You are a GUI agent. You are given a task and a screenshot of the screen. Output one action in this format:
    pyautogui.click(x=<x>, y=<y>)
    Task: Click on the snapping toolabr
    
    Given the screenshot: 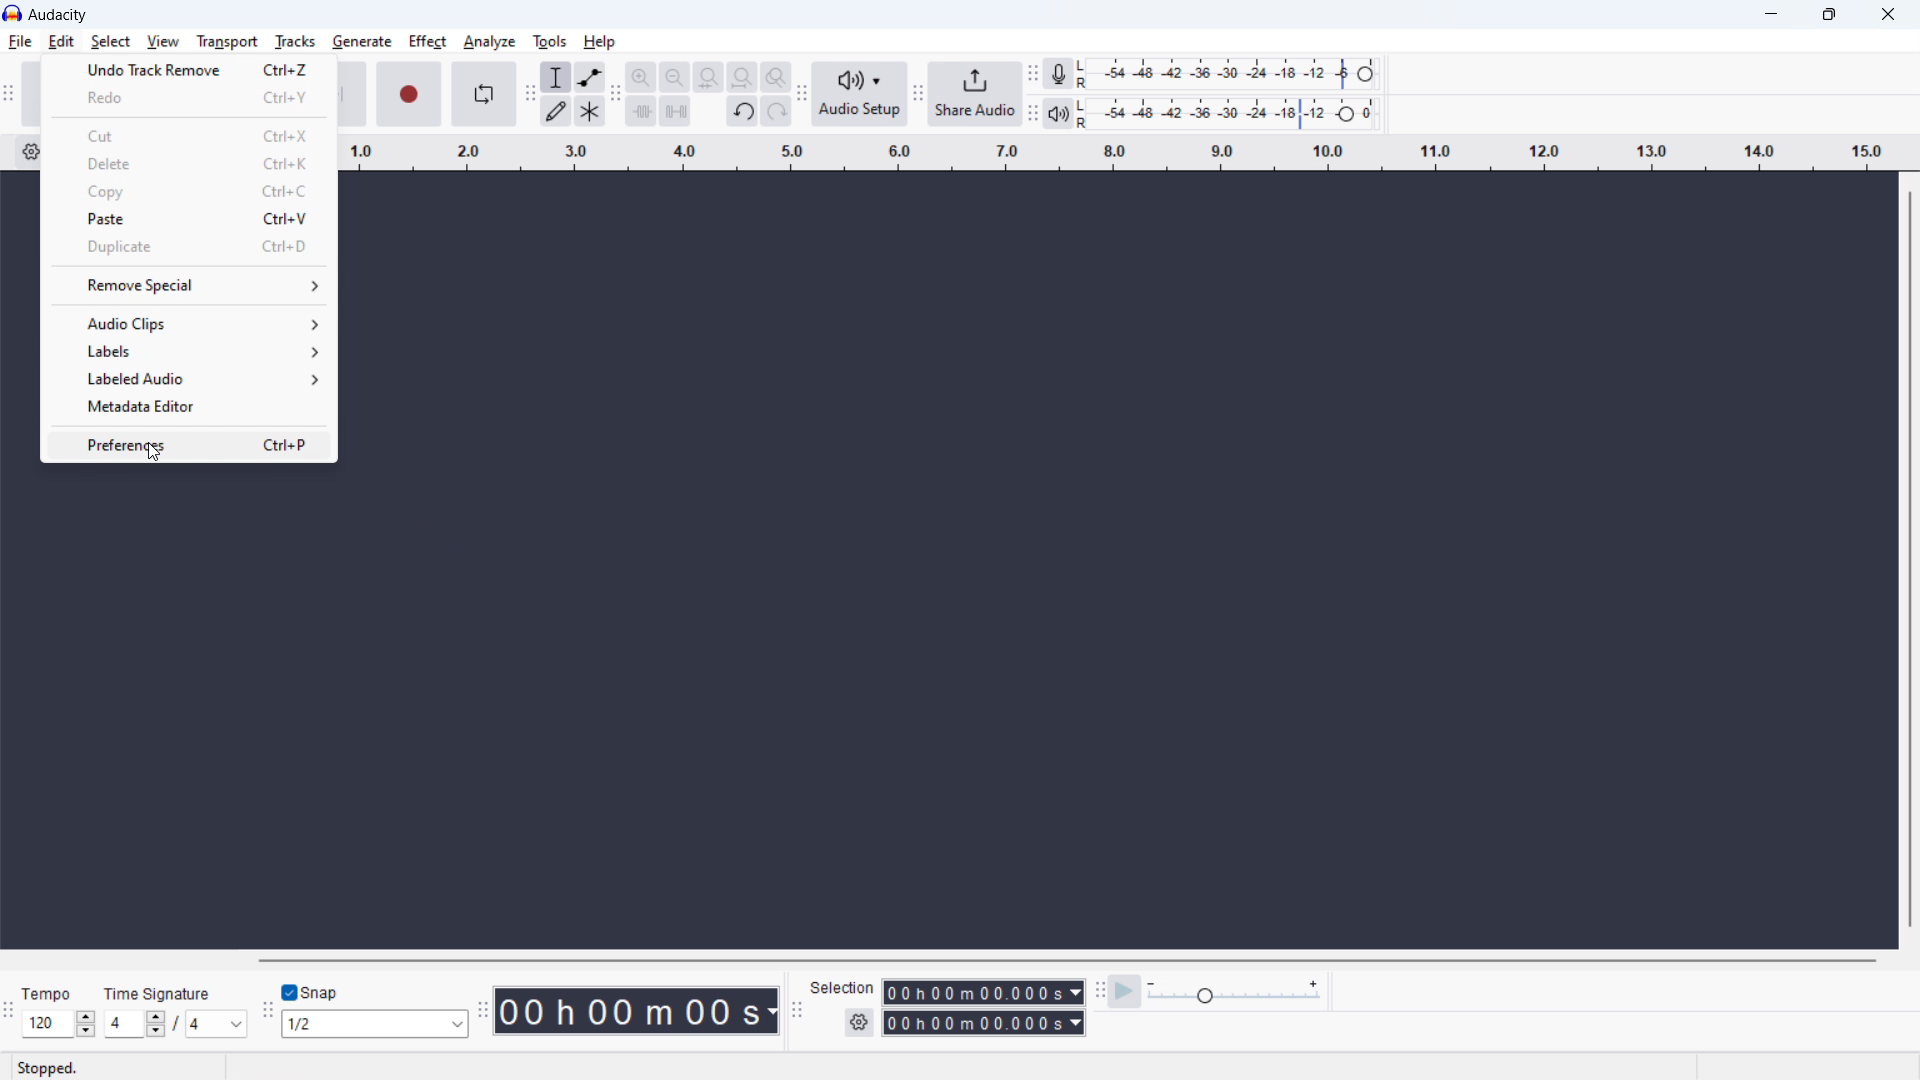 What is the action you would take?
    pyautogui.click(x=267, y=1010)
    